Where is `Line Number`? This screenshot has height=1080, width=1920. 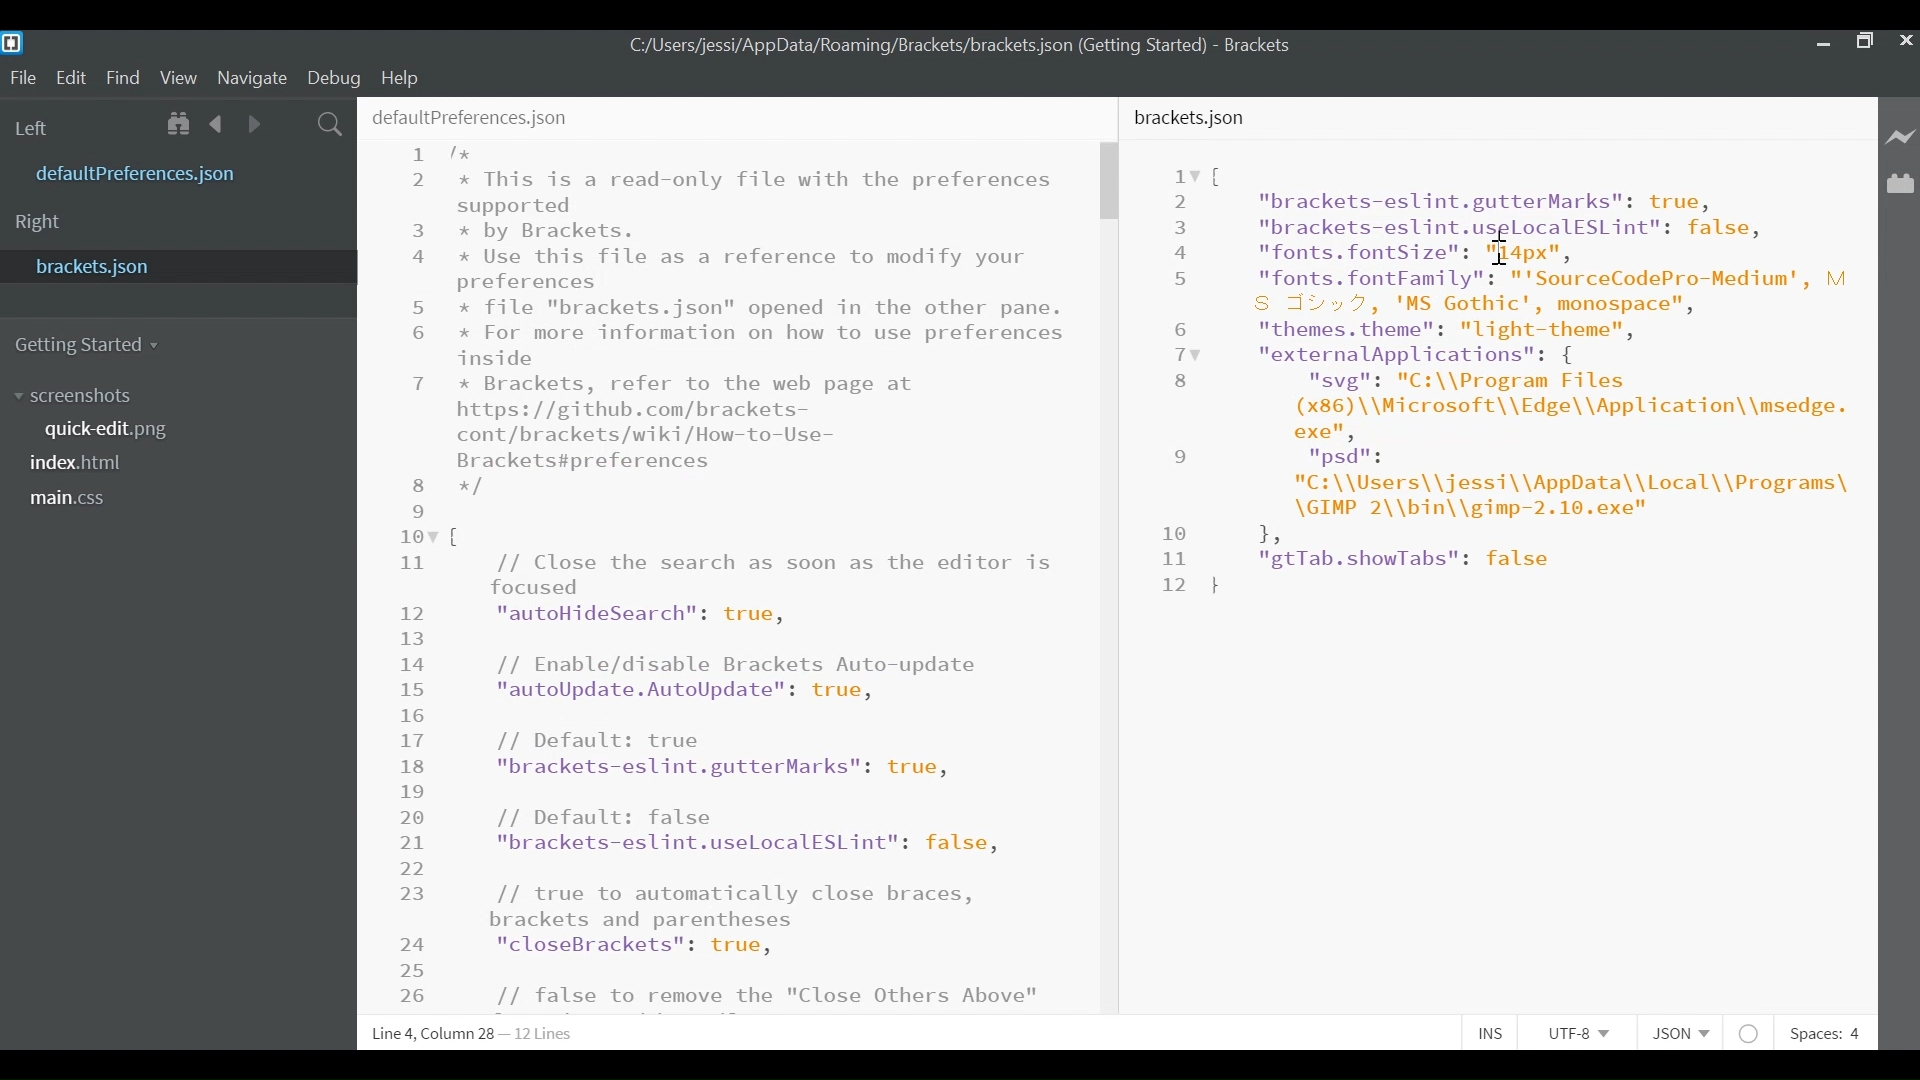 Line Number is located at coordinates (412, 572).